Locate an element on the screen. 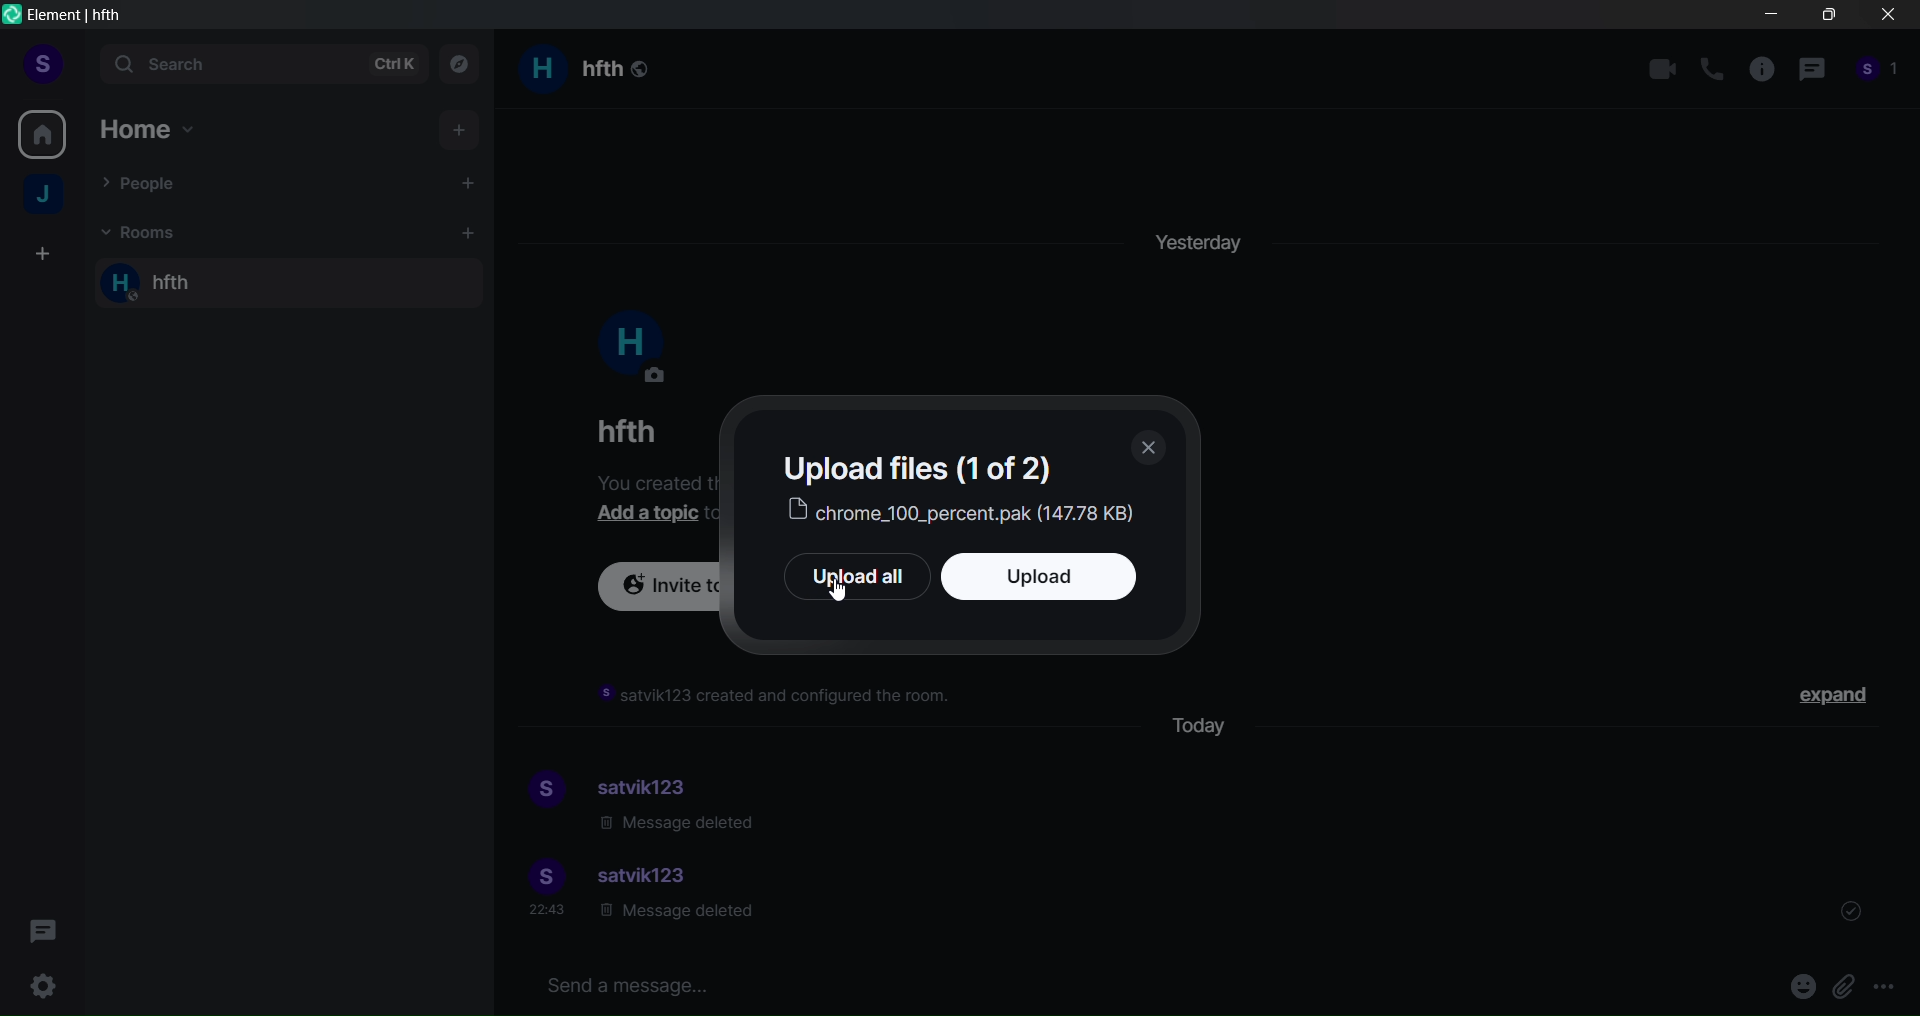 The width and height of the screenshot is (1920, 1016). text is located at coordinates (928, 466).